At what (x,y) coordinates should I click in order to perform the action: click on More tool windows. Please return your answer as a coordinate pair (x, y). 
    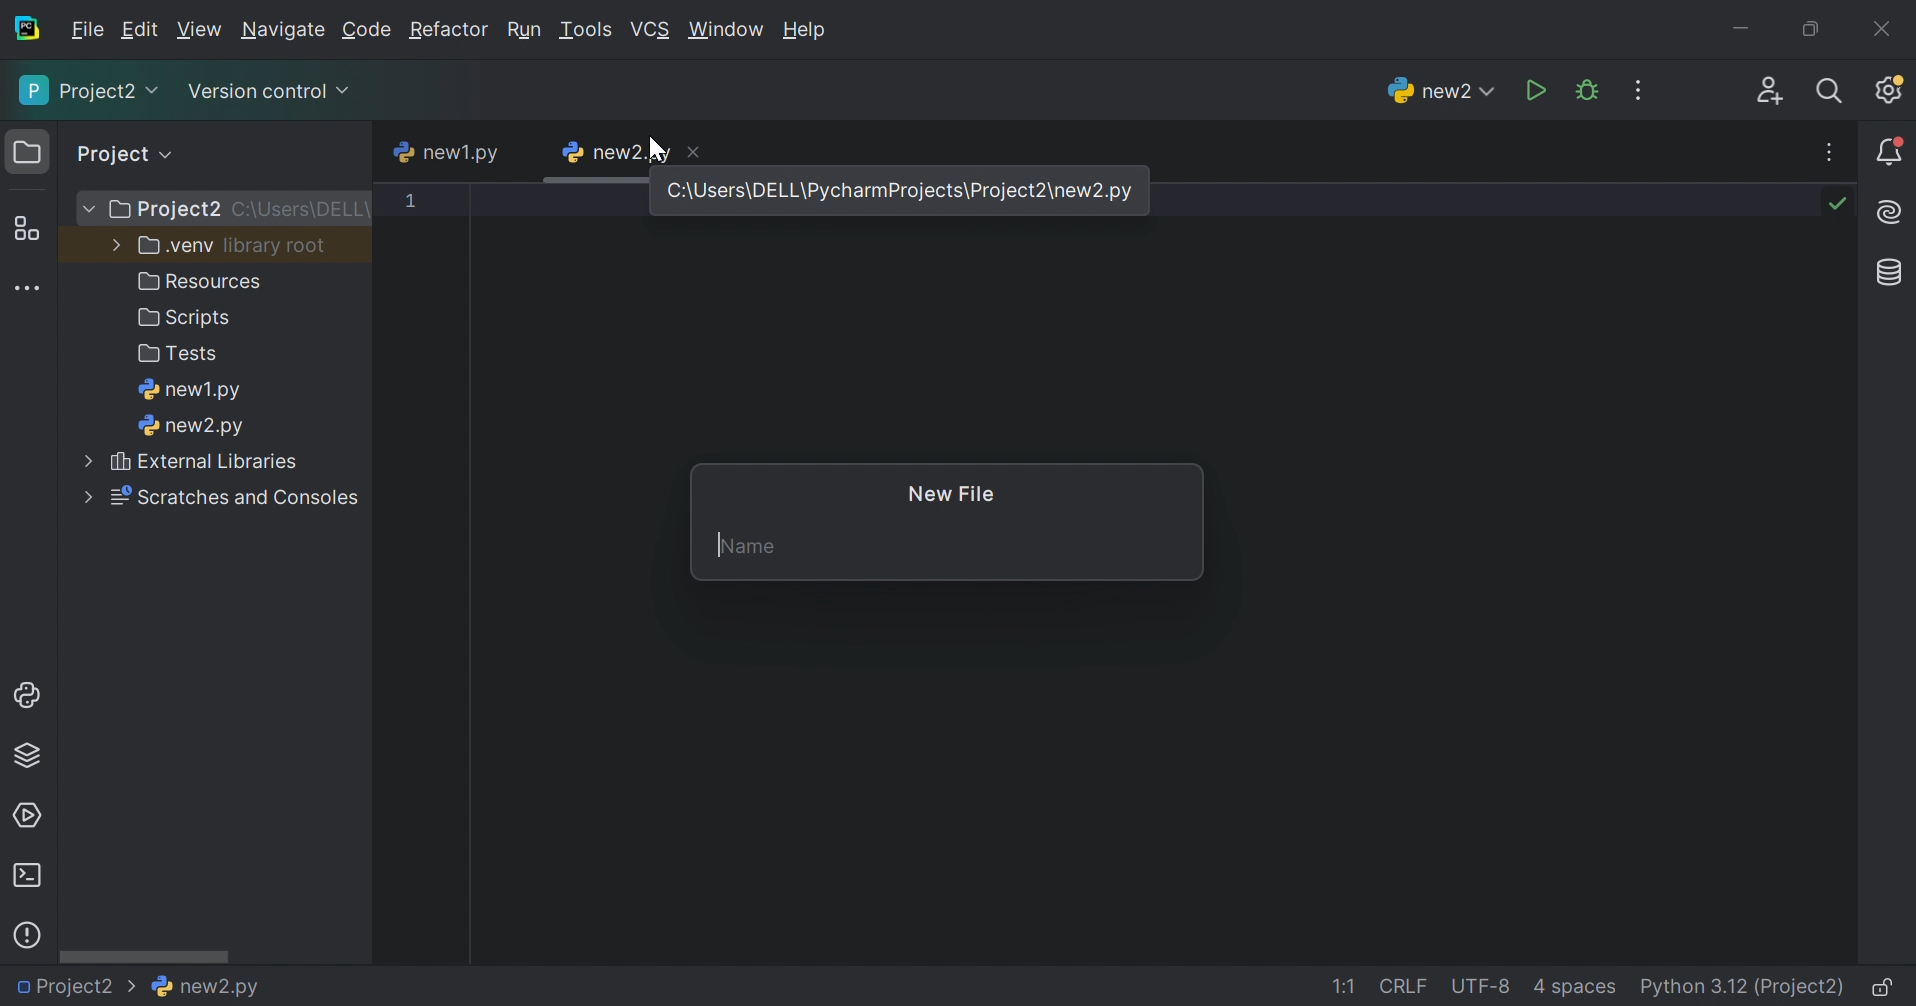
    Looking at the image, I should click on (26, 287).